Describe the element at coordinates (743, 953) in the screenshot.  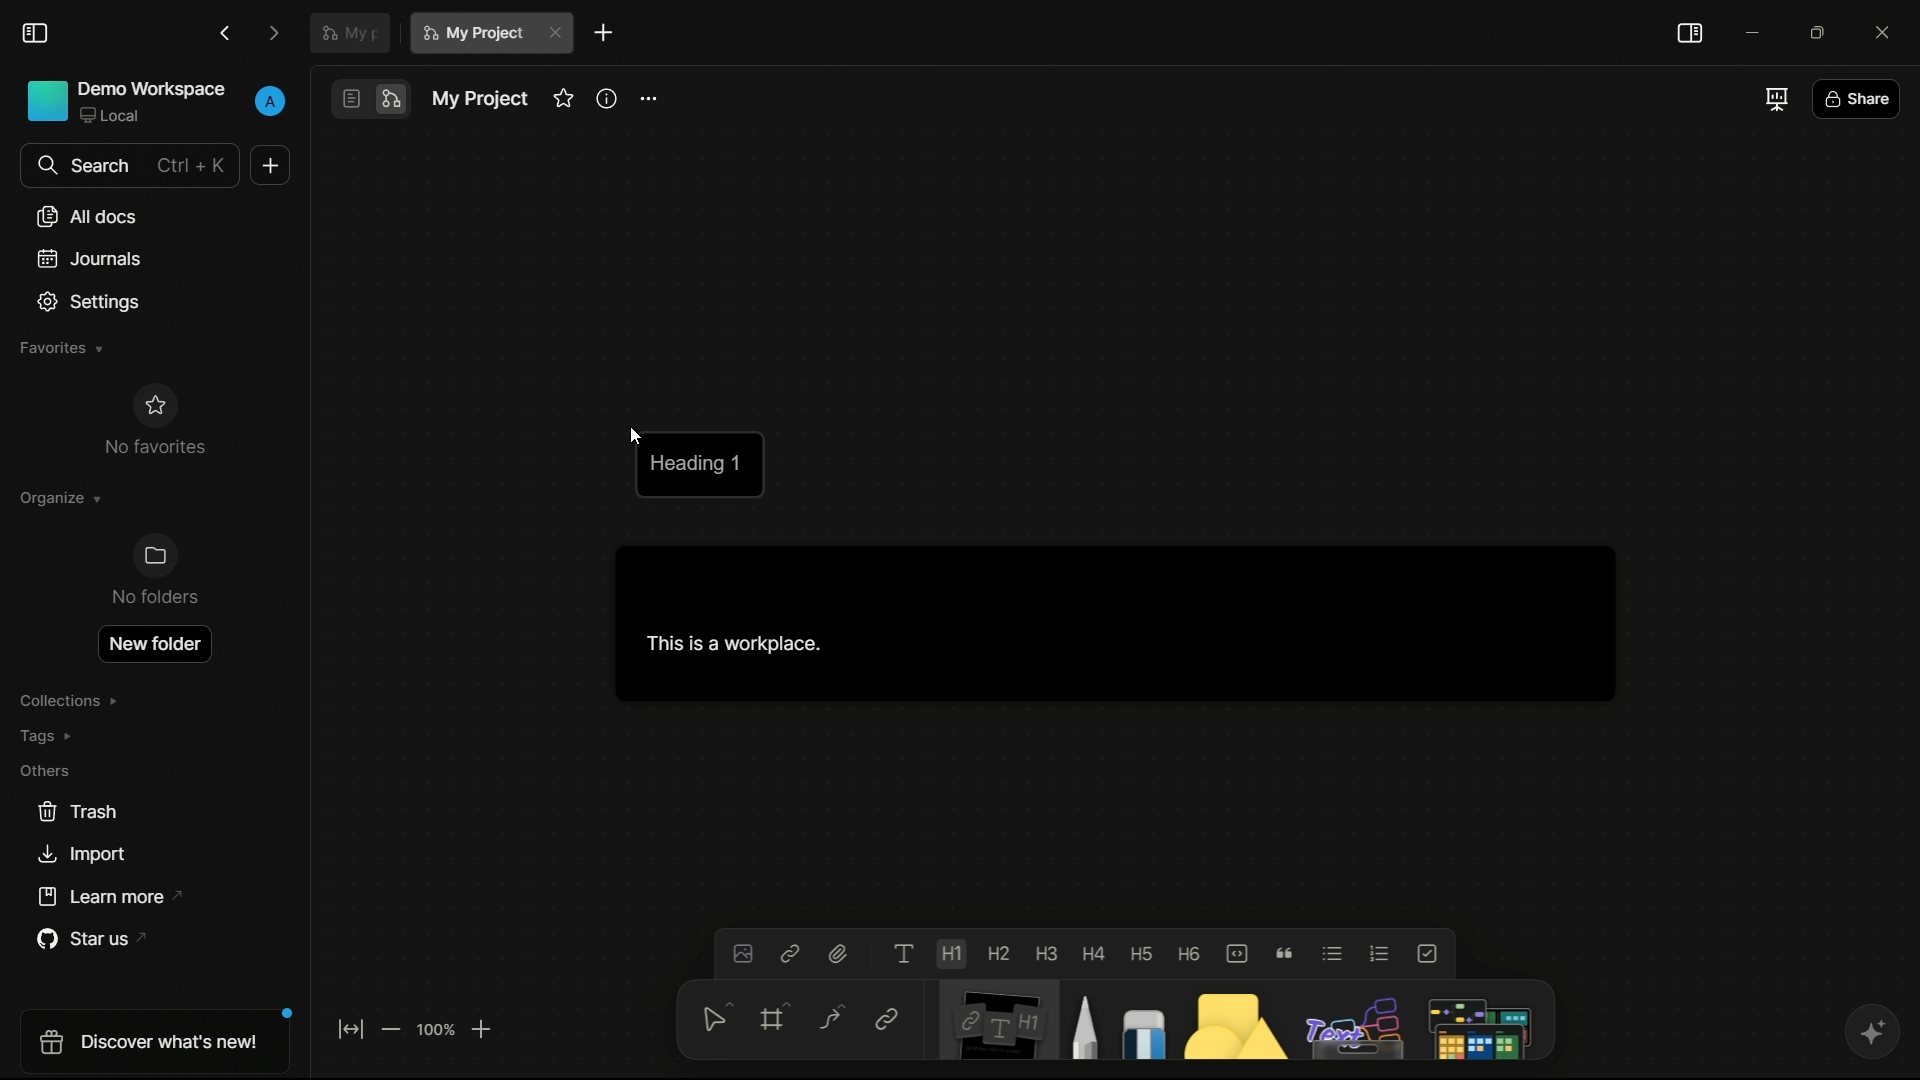
I see `insert image` at that location.